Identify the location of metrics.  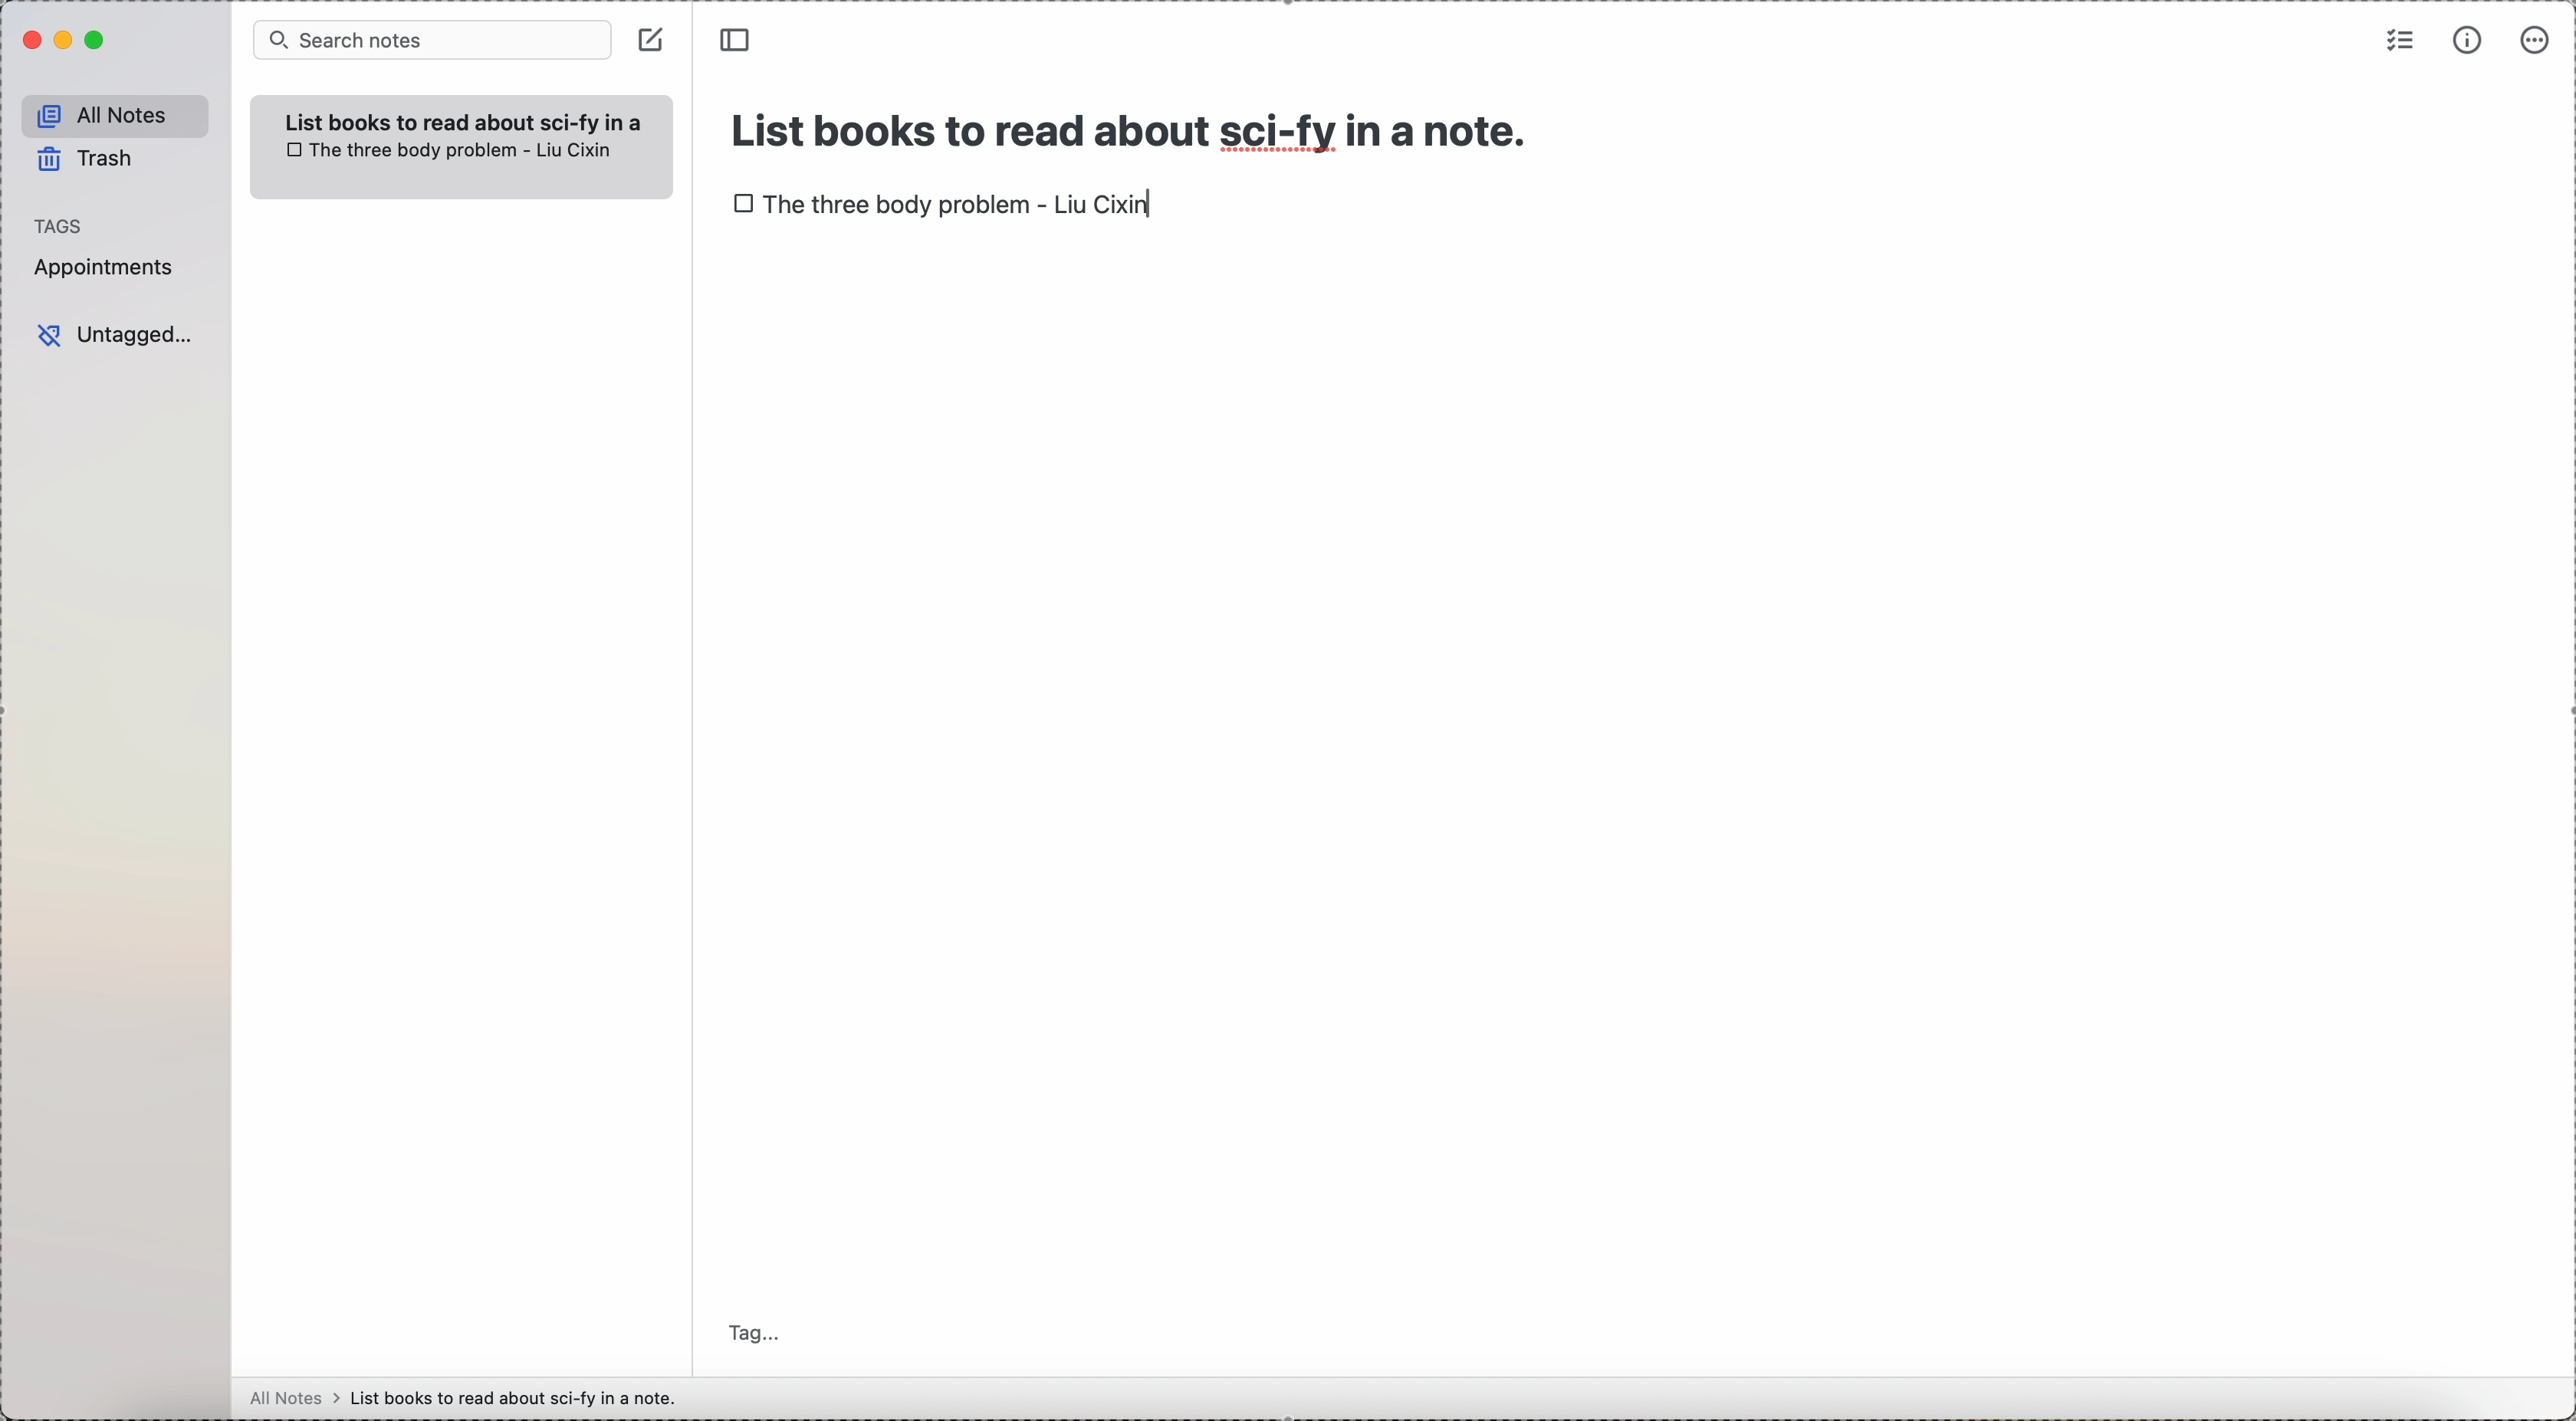
(2463, 41).